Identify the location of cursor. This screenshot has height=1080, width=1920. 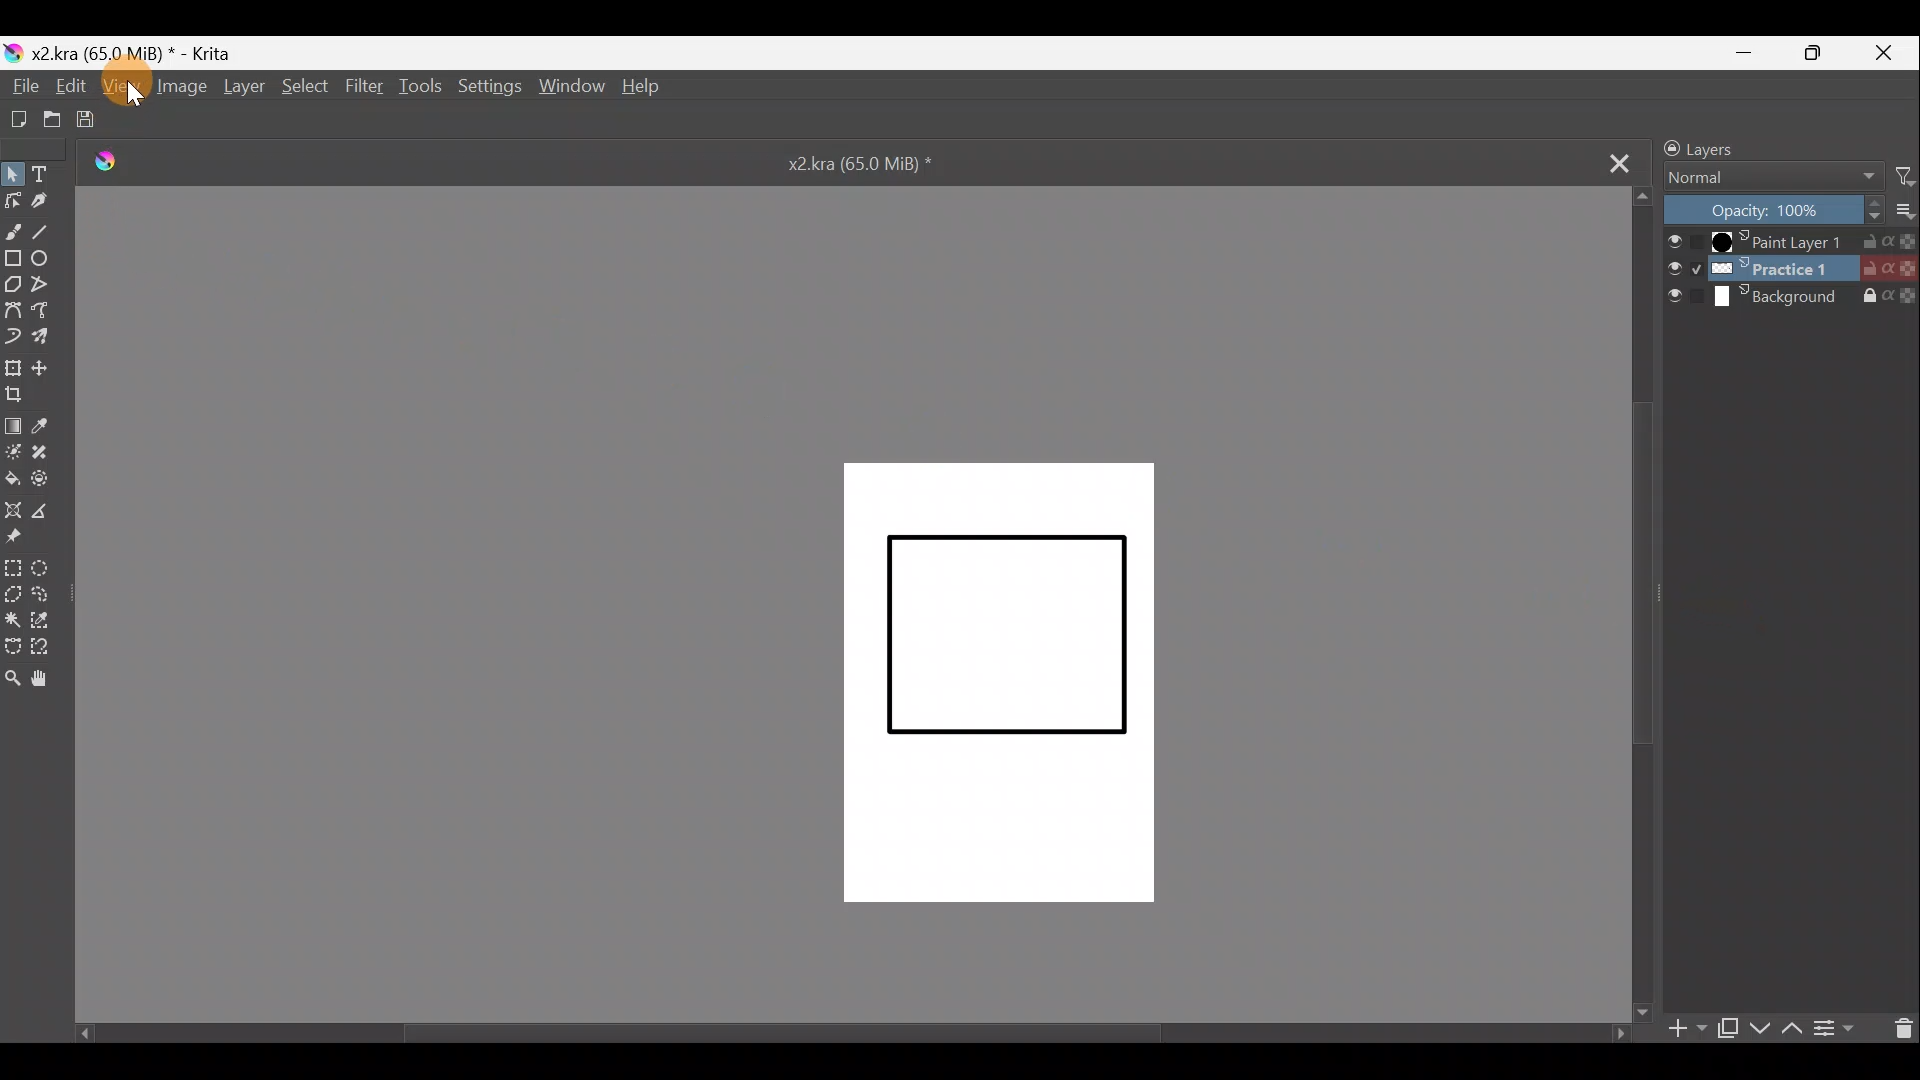
(140, 99).